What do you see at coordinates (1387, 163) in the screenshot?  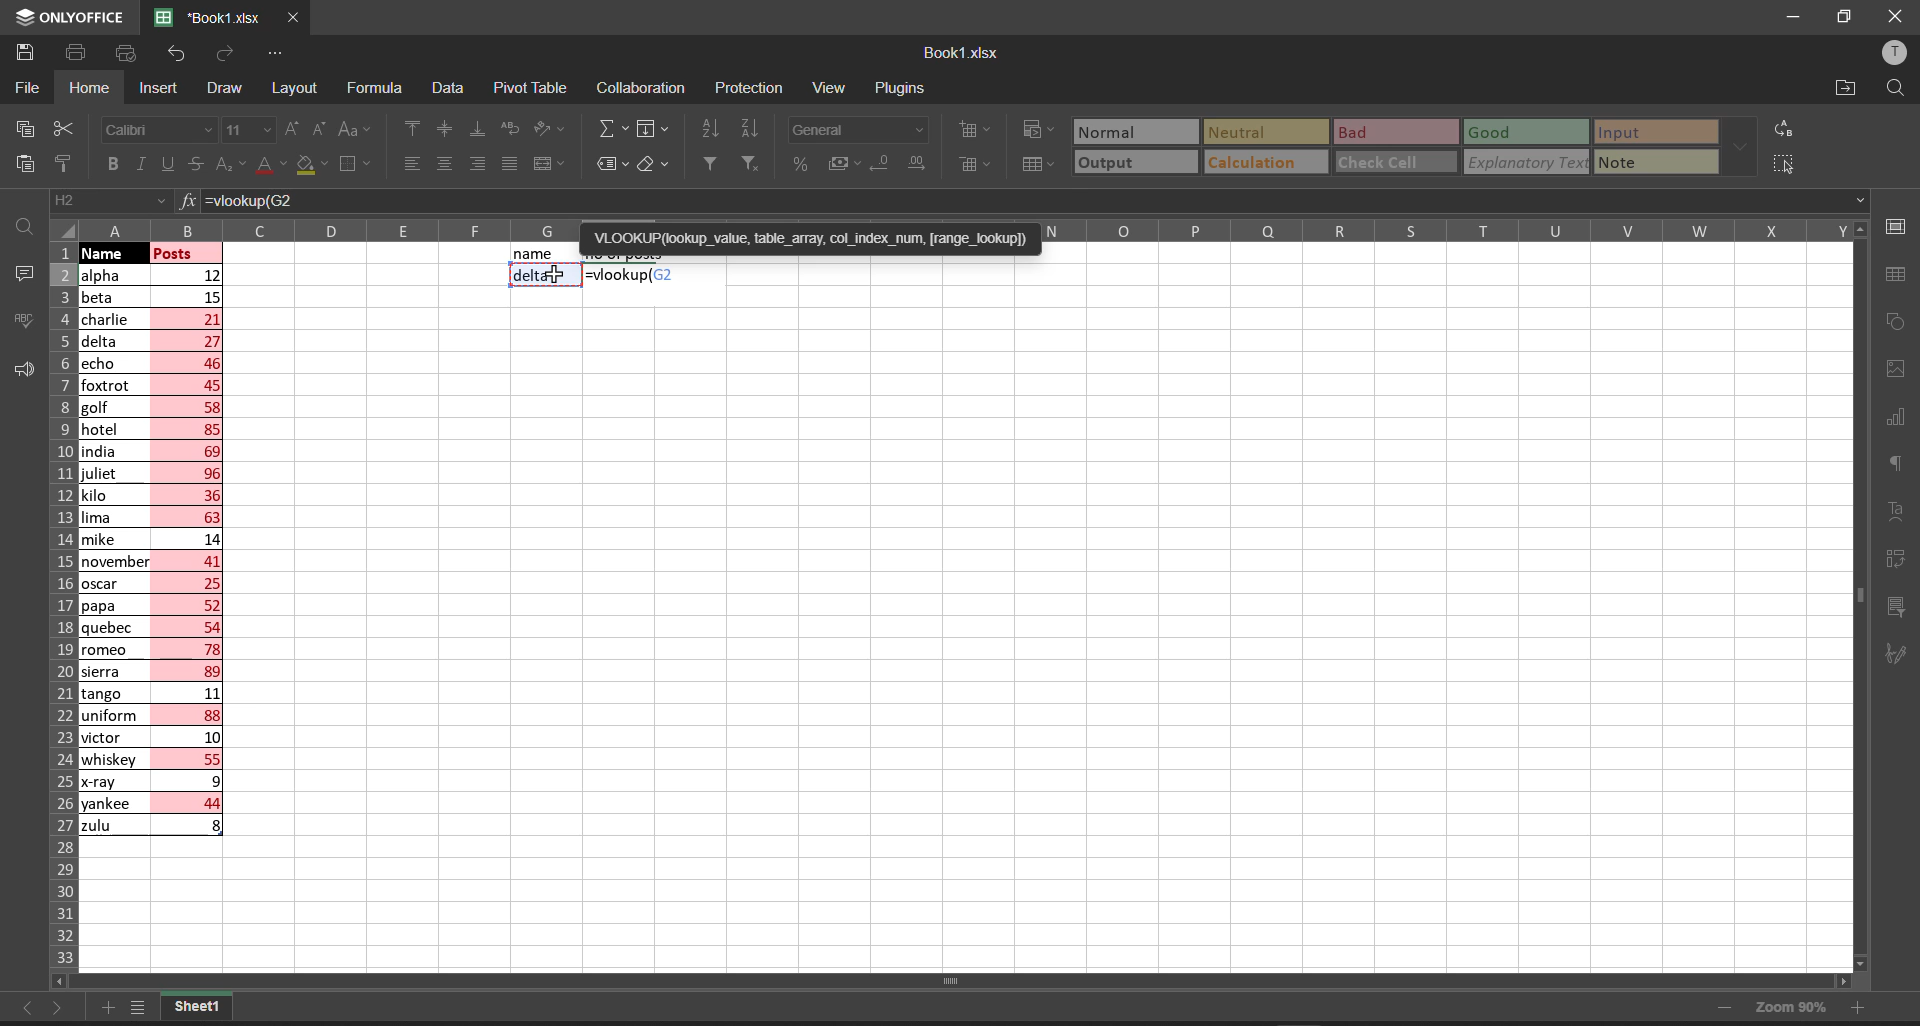 I see `check cell` at bounding box center [1387, 163].